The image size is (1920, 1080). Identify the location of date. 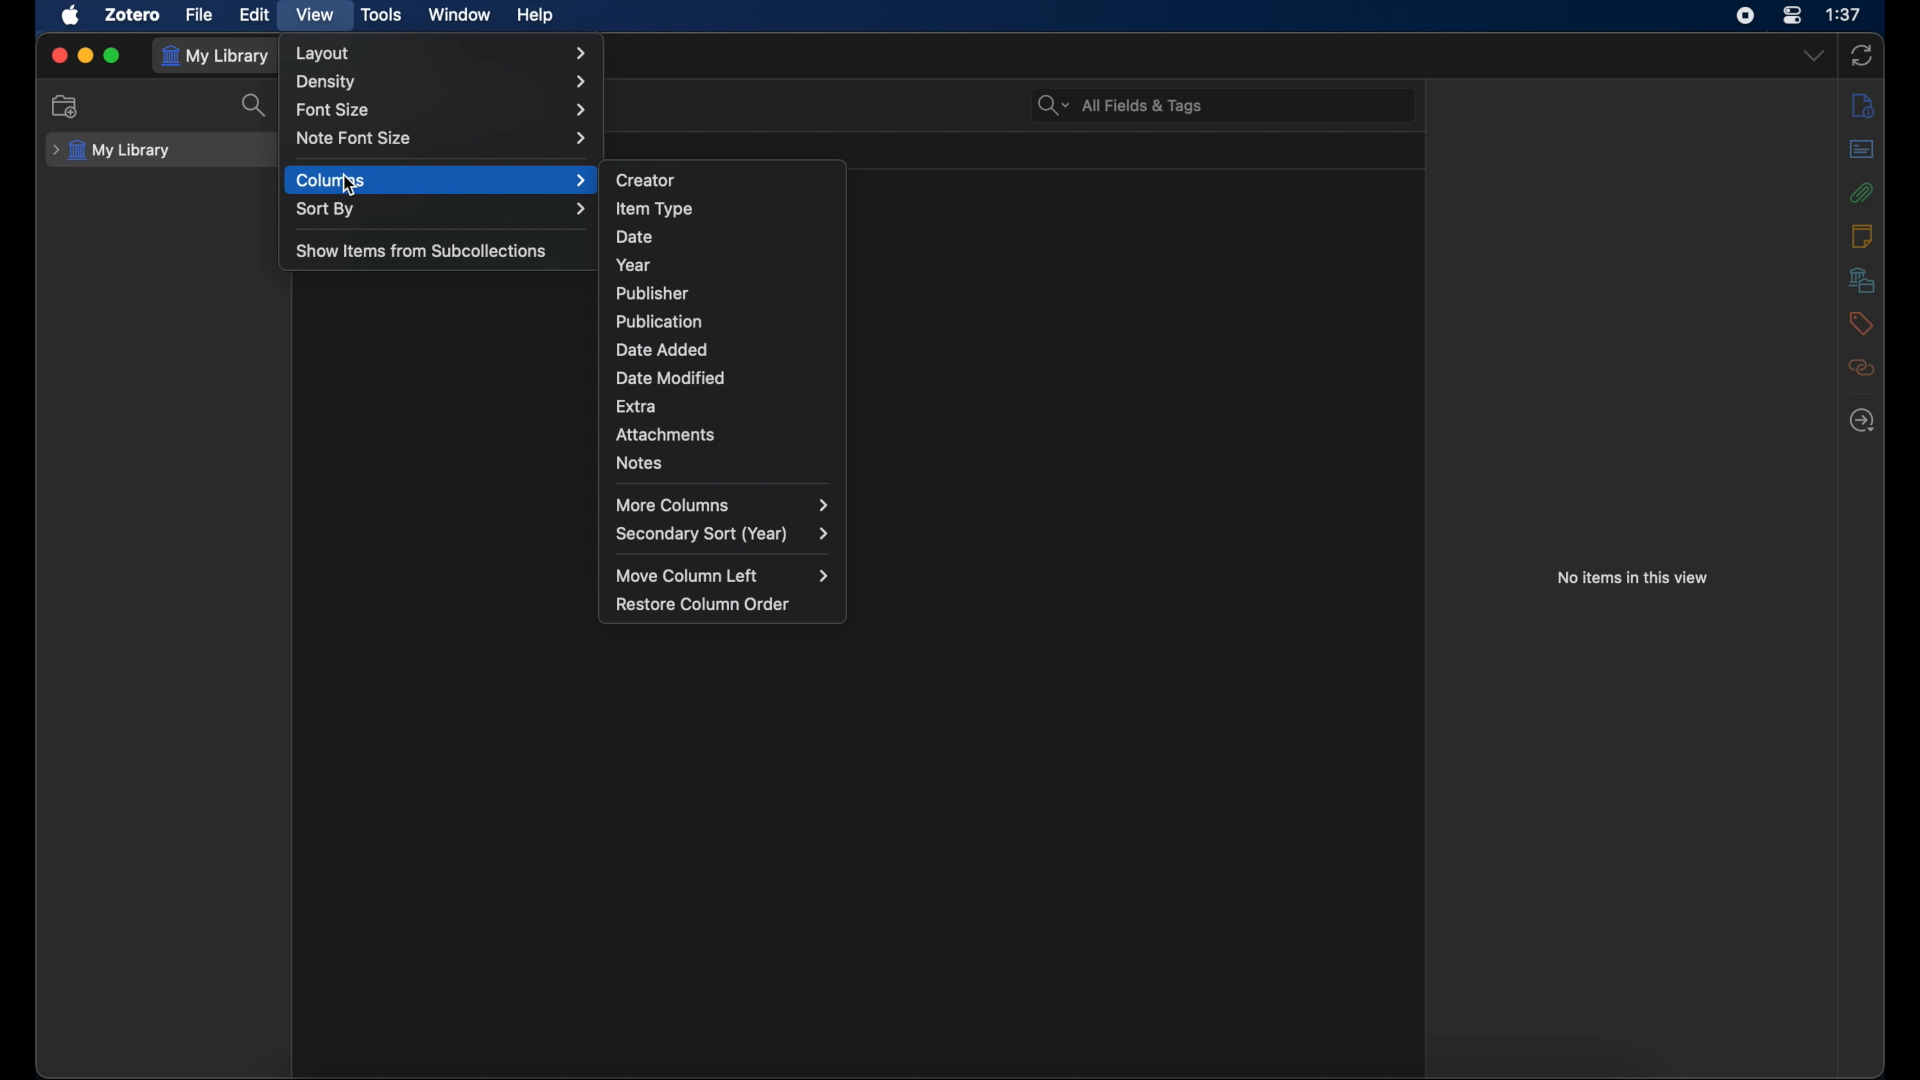
(634, 237).